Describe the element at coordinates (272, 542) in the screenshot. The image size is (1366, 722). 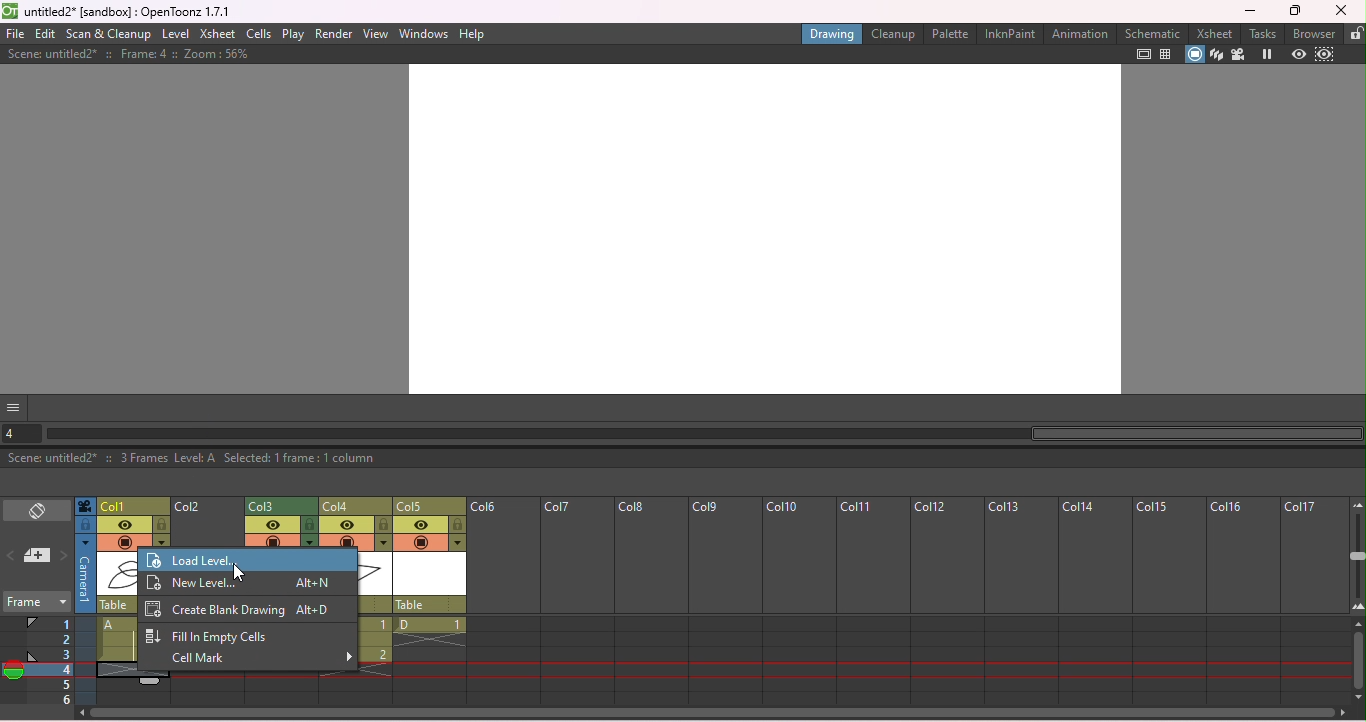
I see `camera stand visibility toggle` at that location.